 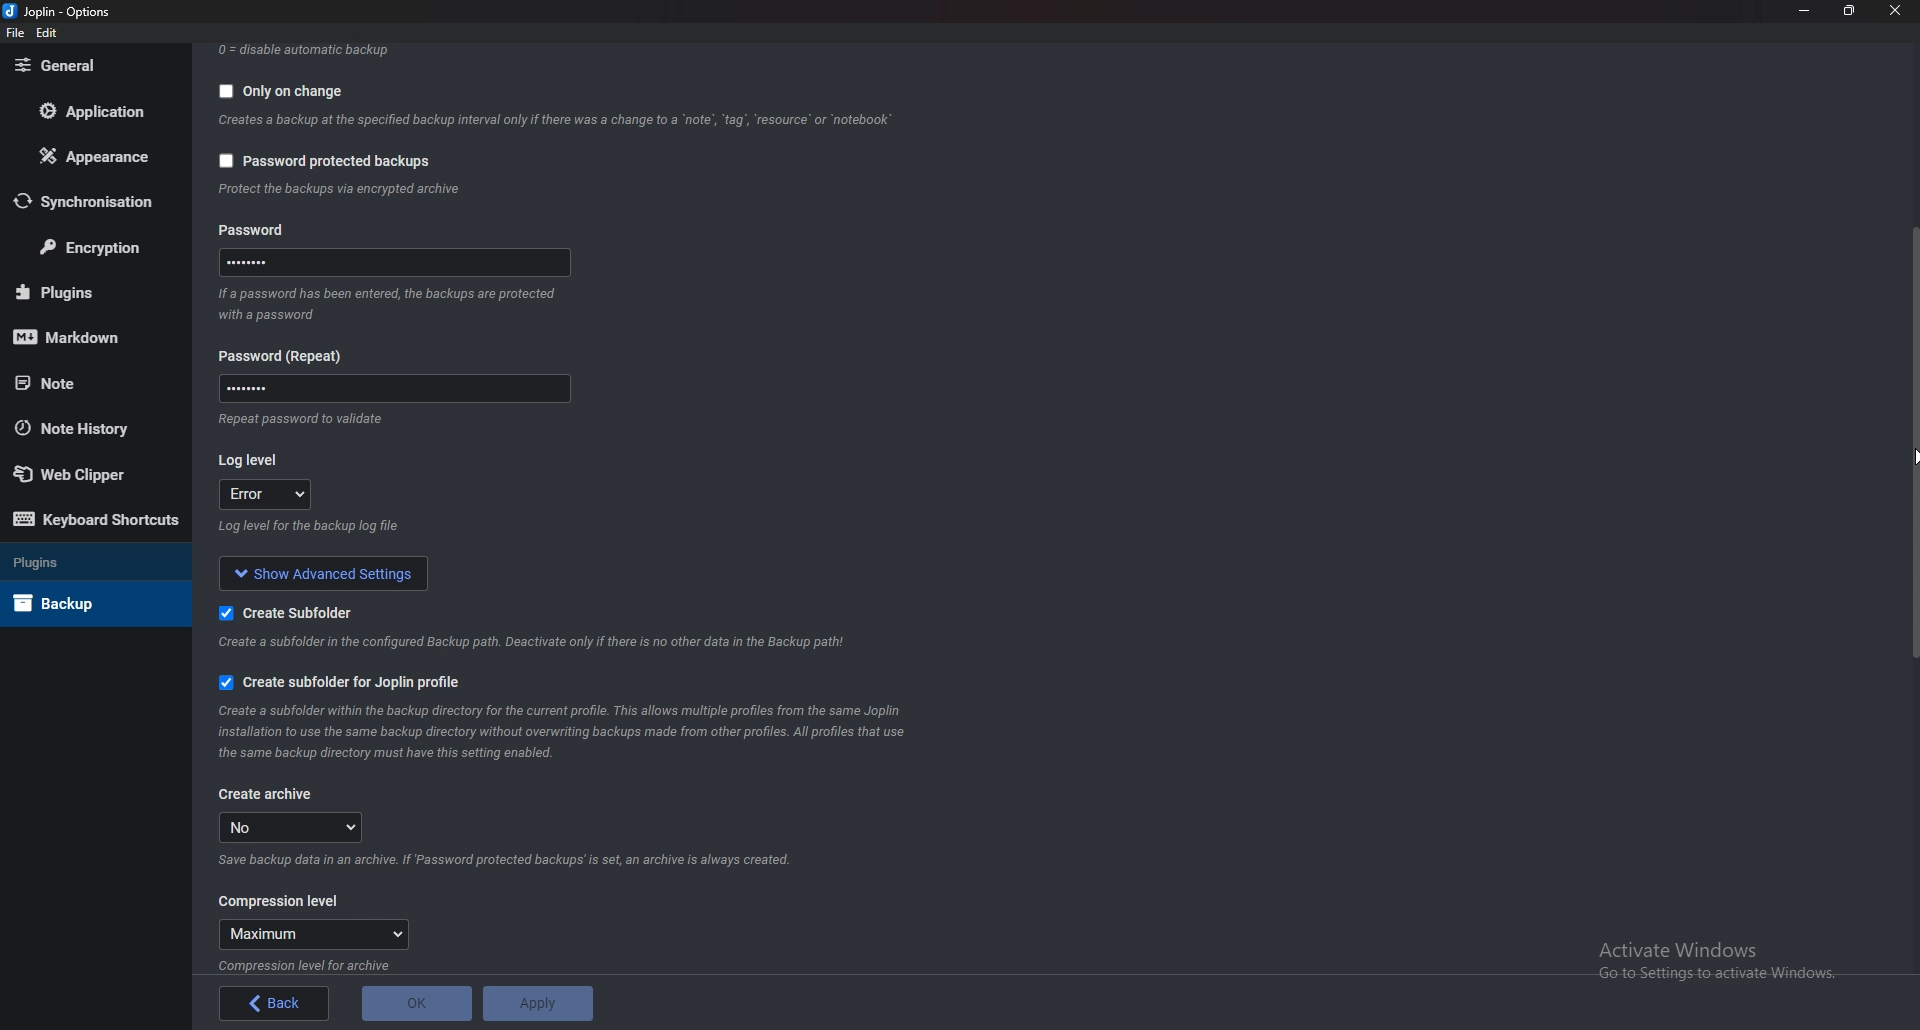 I want to click on Only on change, so click(x=287, y=89).